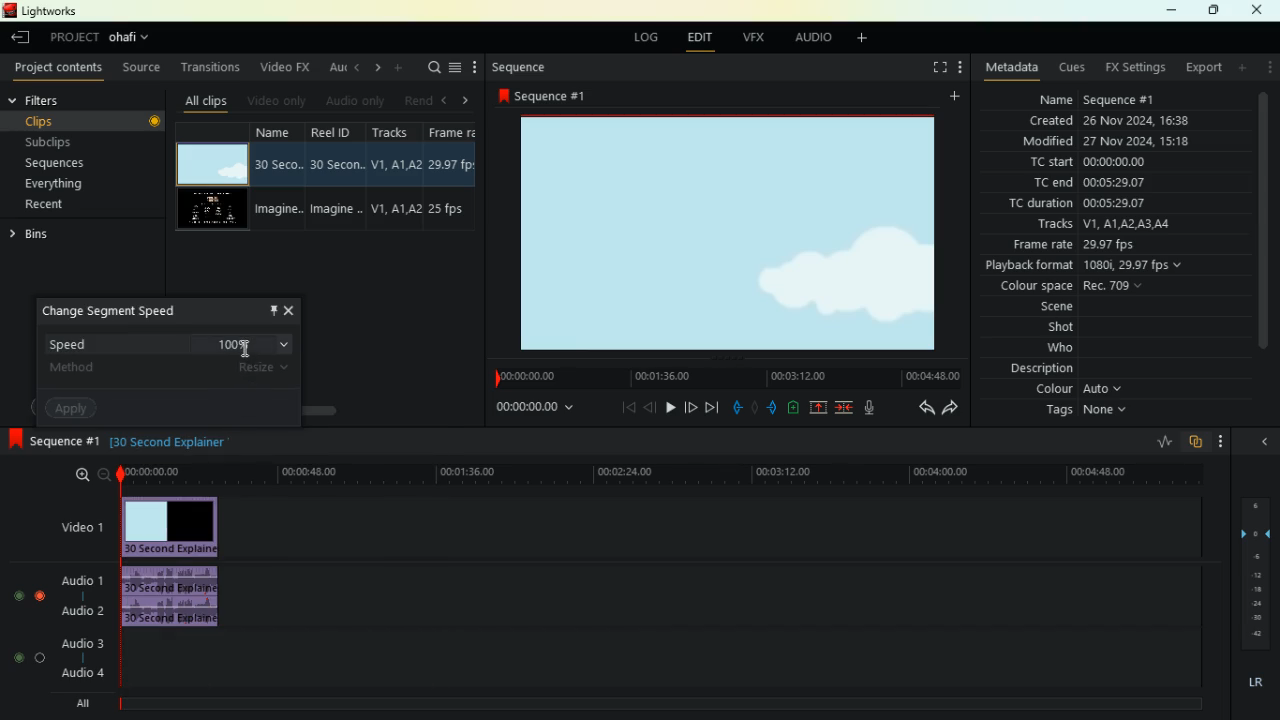 This screenshot has width=1280, height=720. What do you see at coordinates (1244, 67) in the screenshot?
I see `add` at bounding box center [1244, 67].